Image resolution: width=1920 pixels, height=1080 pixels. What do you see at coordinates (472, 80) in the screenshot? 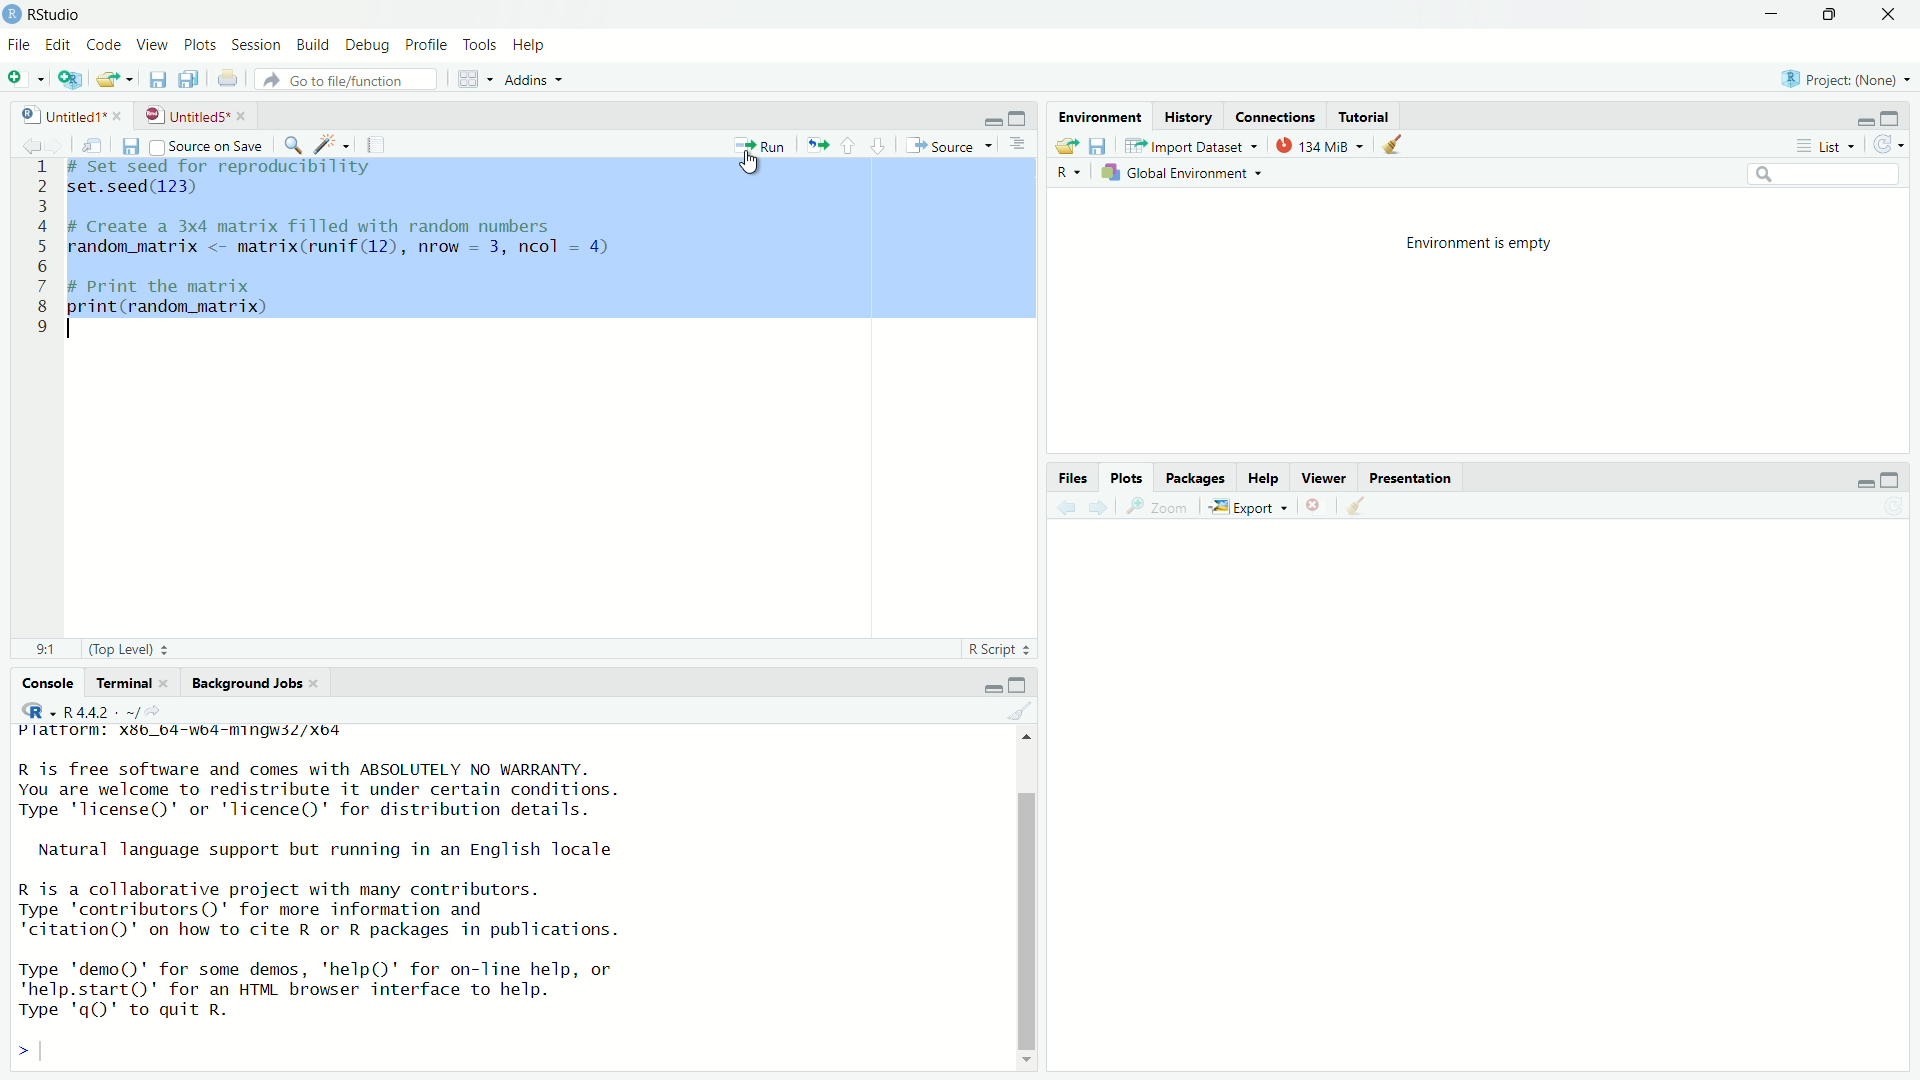
I see `grid` at bounding box center [472, 80].